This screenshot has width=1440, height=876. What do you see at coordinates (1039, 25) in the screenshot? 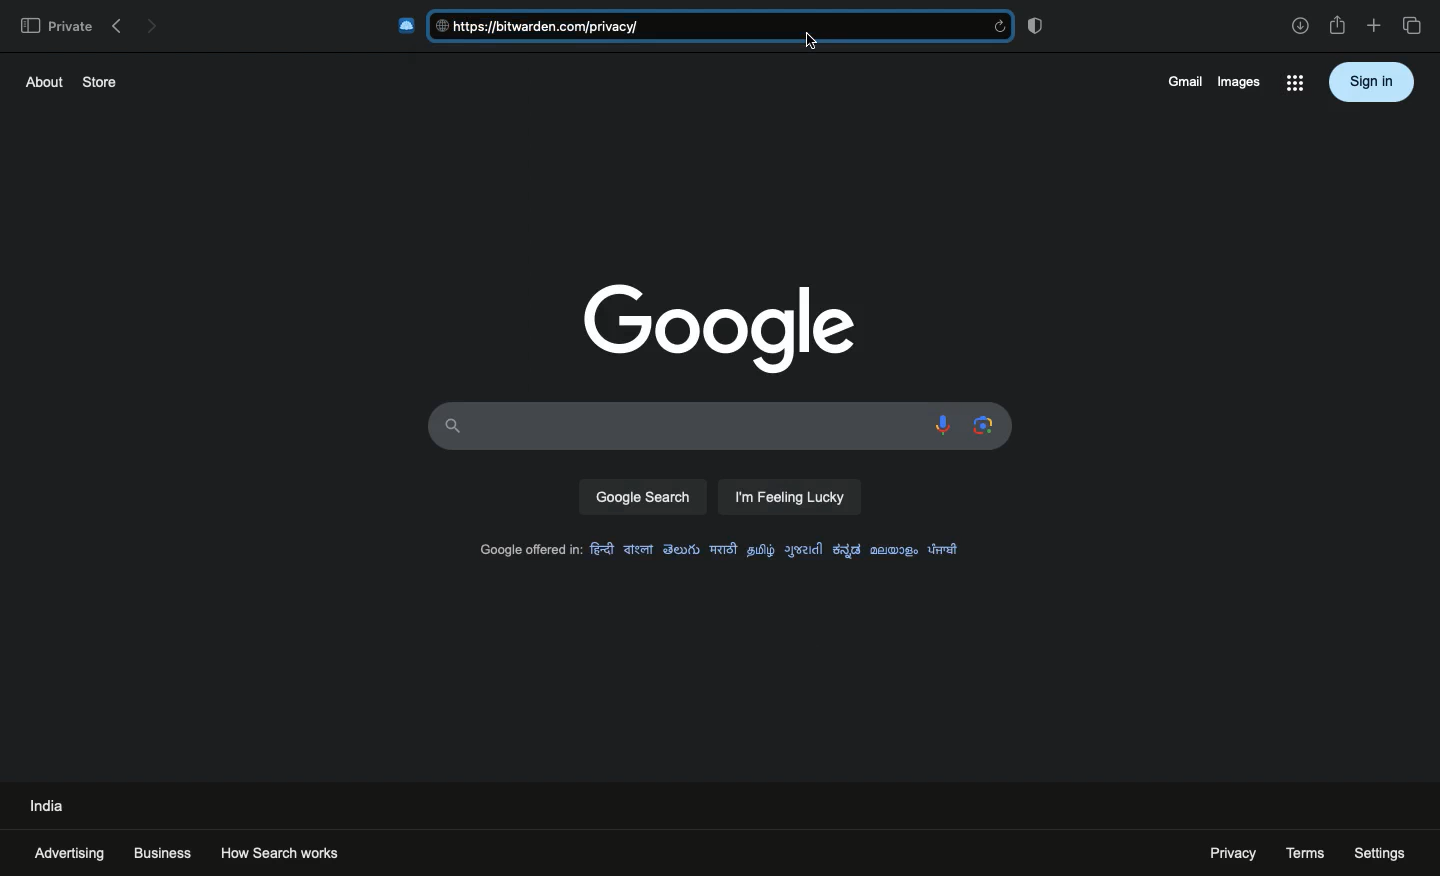
I see `badge` at bounding box center [1039, 25].